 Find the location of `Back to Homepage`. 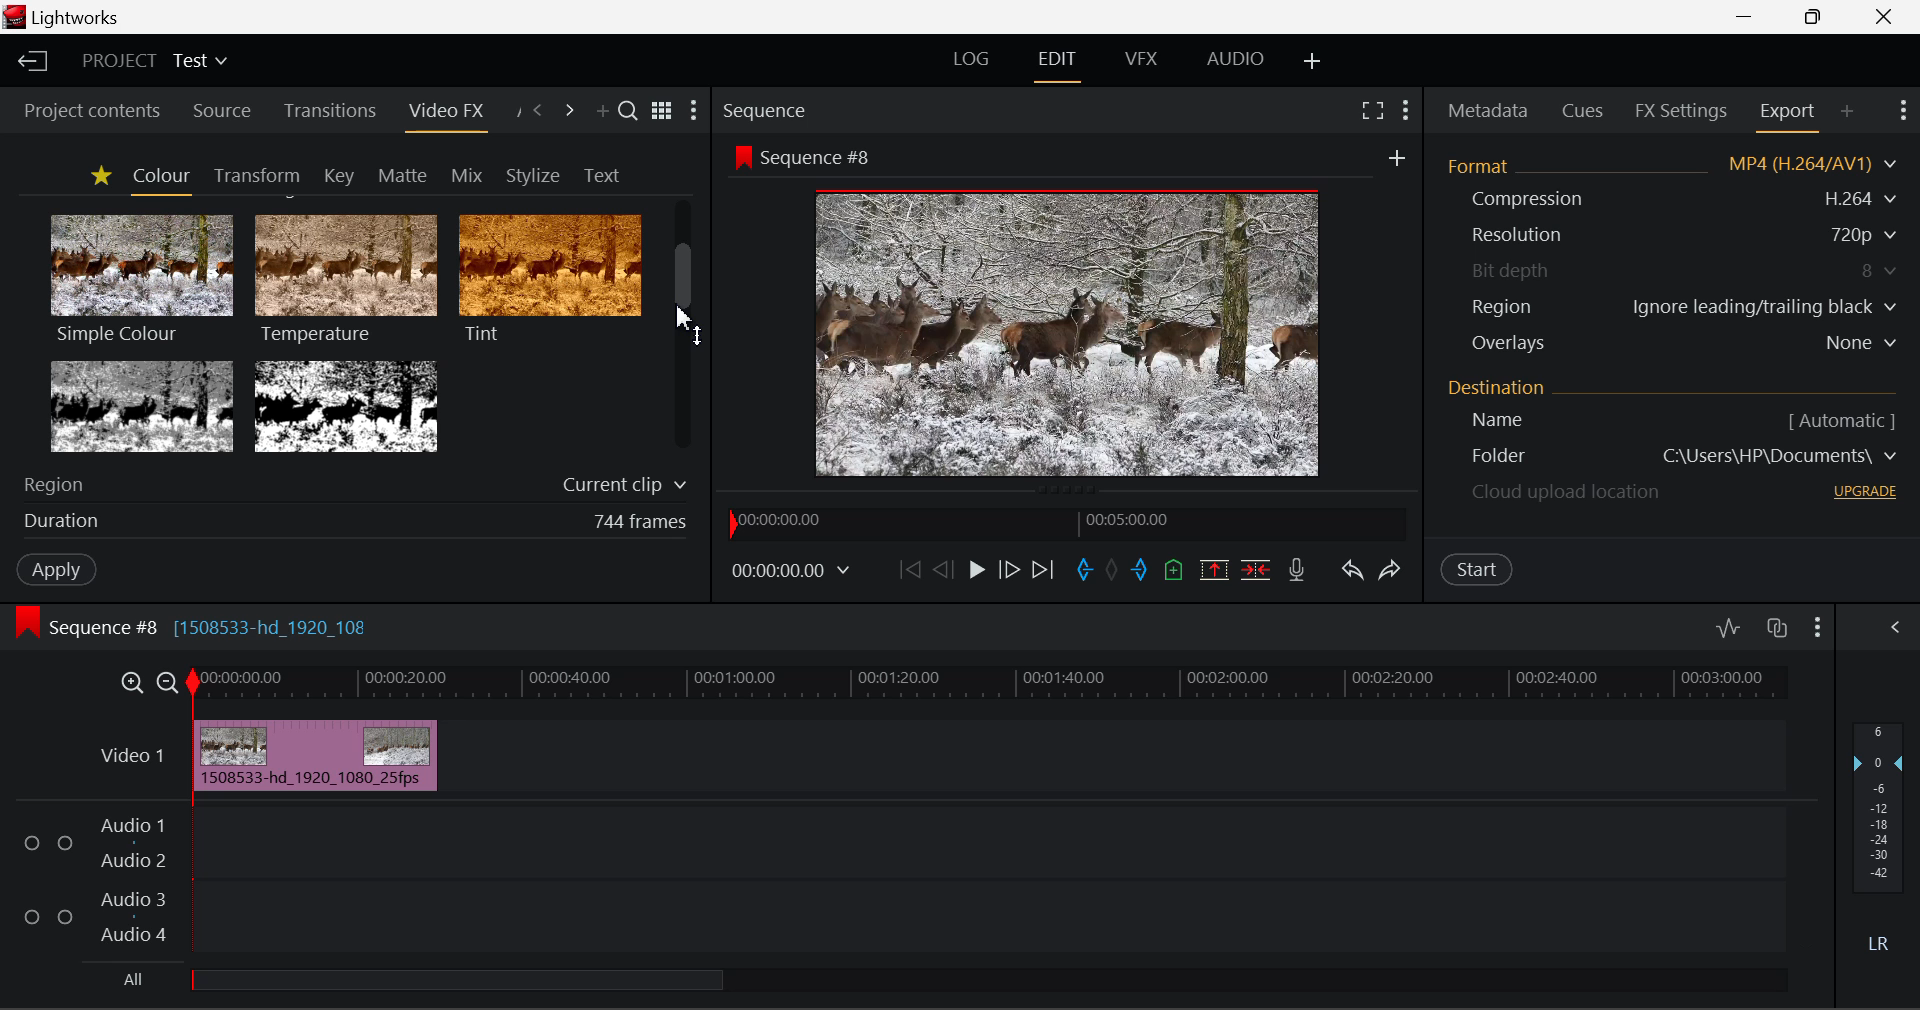

Back to Homepage is located at coordinates (31, 58).